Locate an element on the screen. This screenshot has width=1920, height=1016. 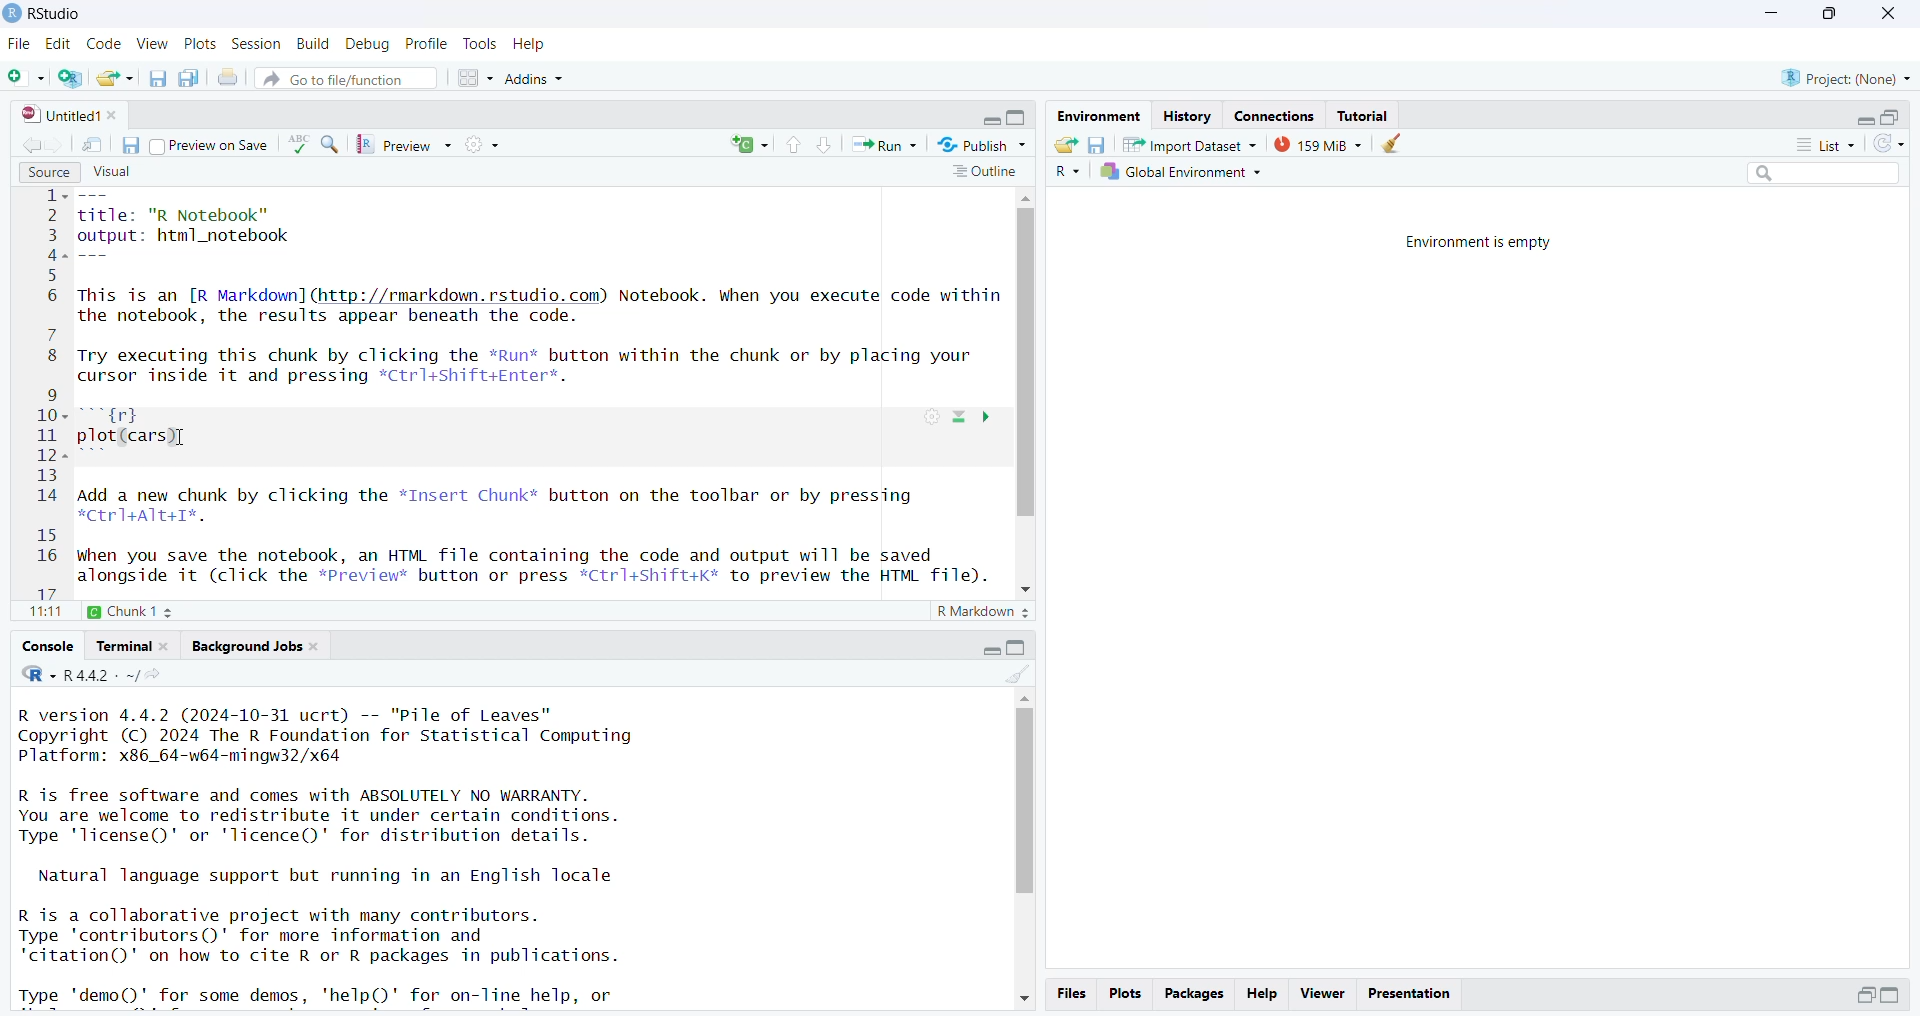
scrollbar is located at coordinates (1028, 395).